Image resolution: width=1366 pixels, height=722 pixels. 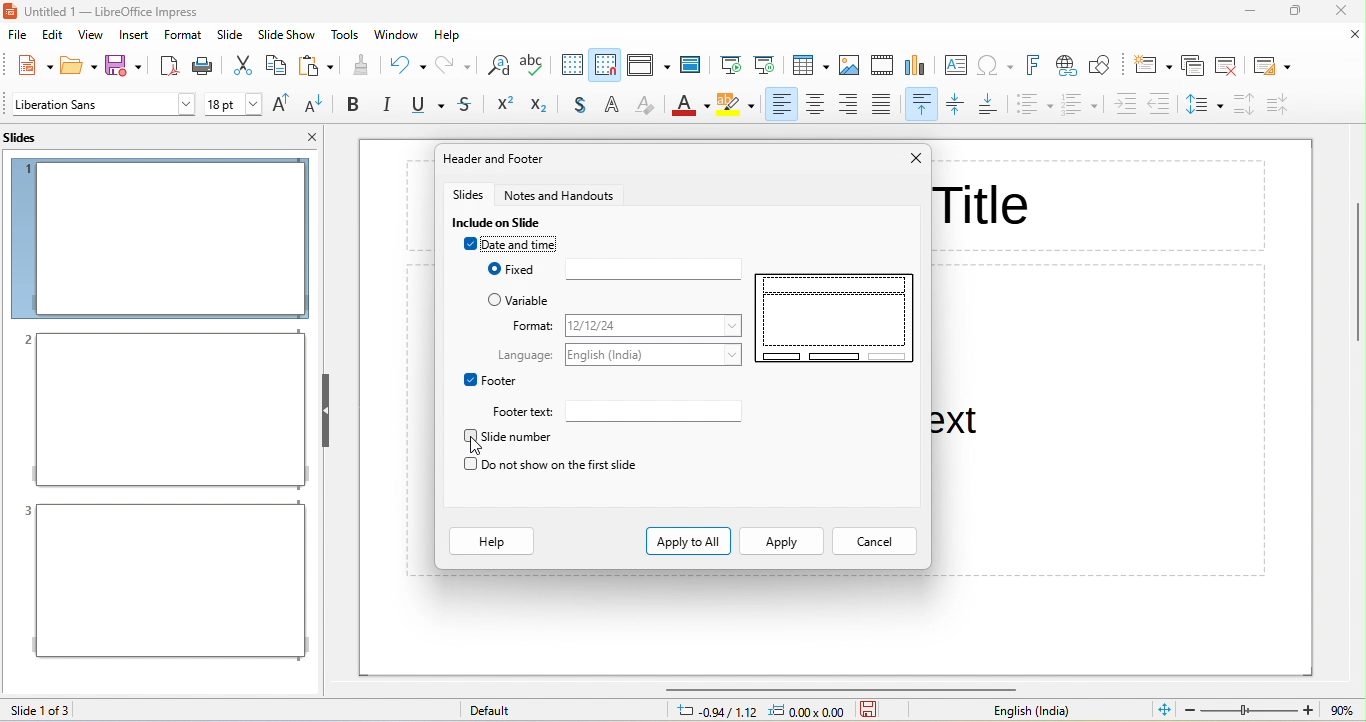 I want to click on minimizee, so click(x=1252, y=11).